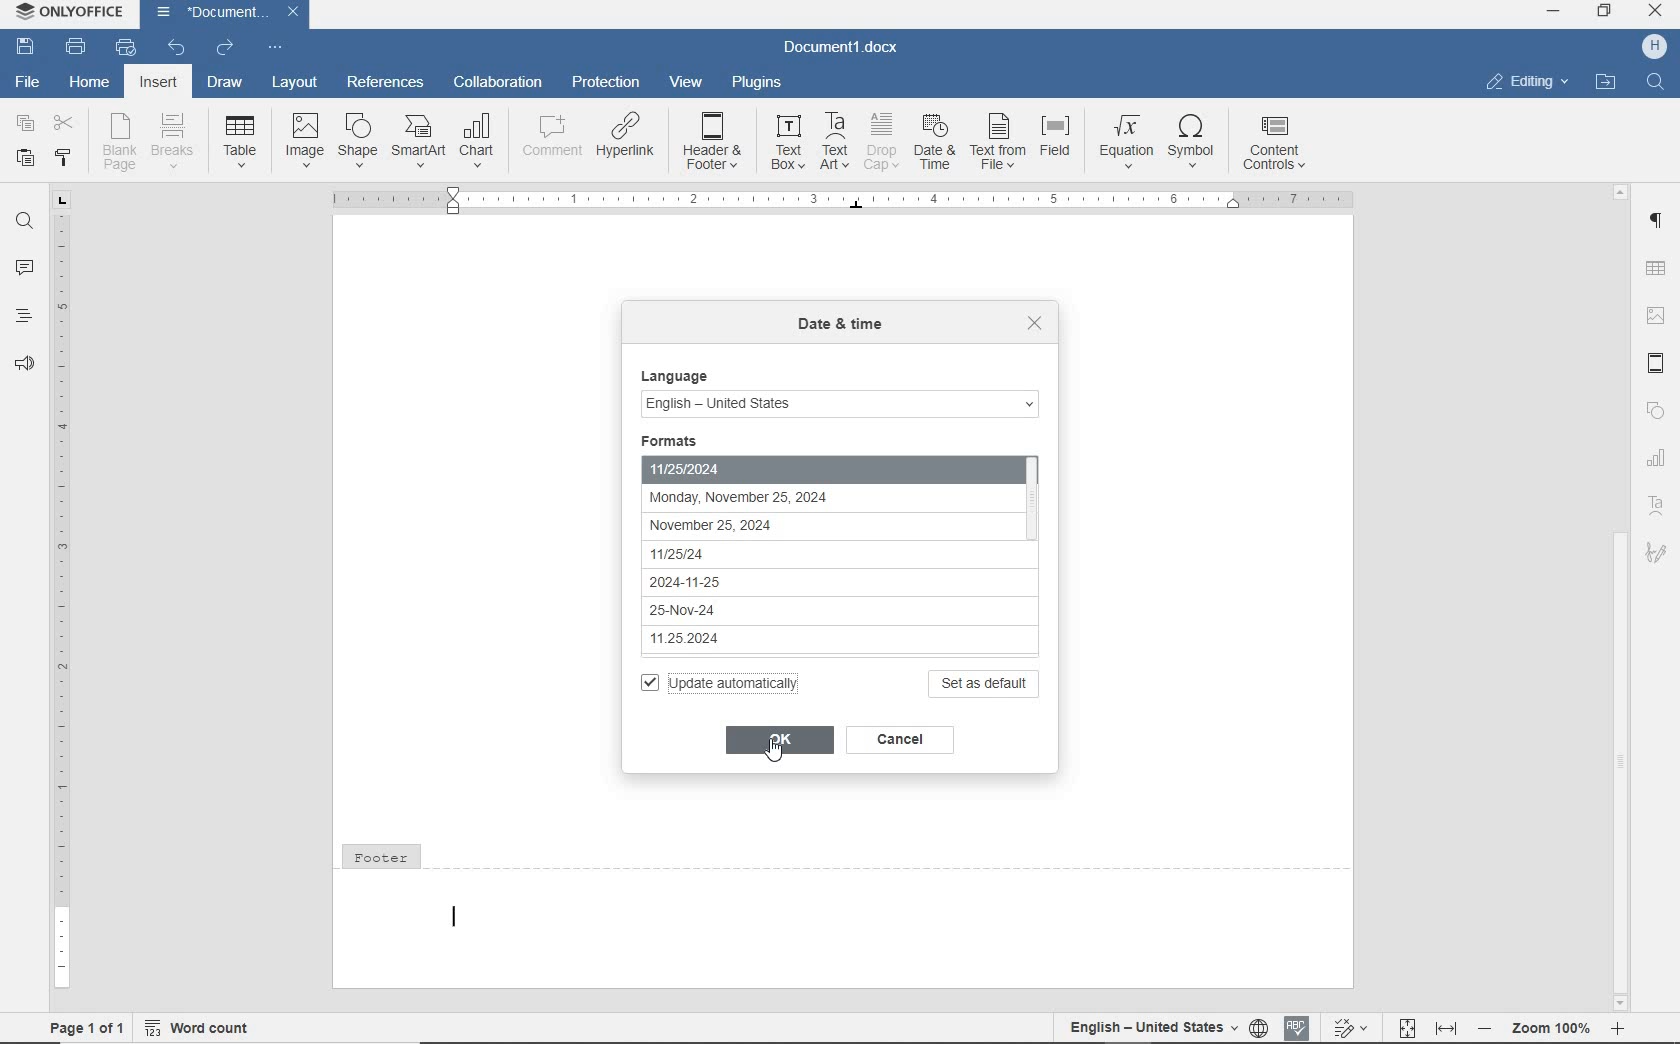 The width and height of the screenshot is (1680, 1044). Describe the element at coordinates (624, 133) in the screenshot. I see `hyperlink` at that location.